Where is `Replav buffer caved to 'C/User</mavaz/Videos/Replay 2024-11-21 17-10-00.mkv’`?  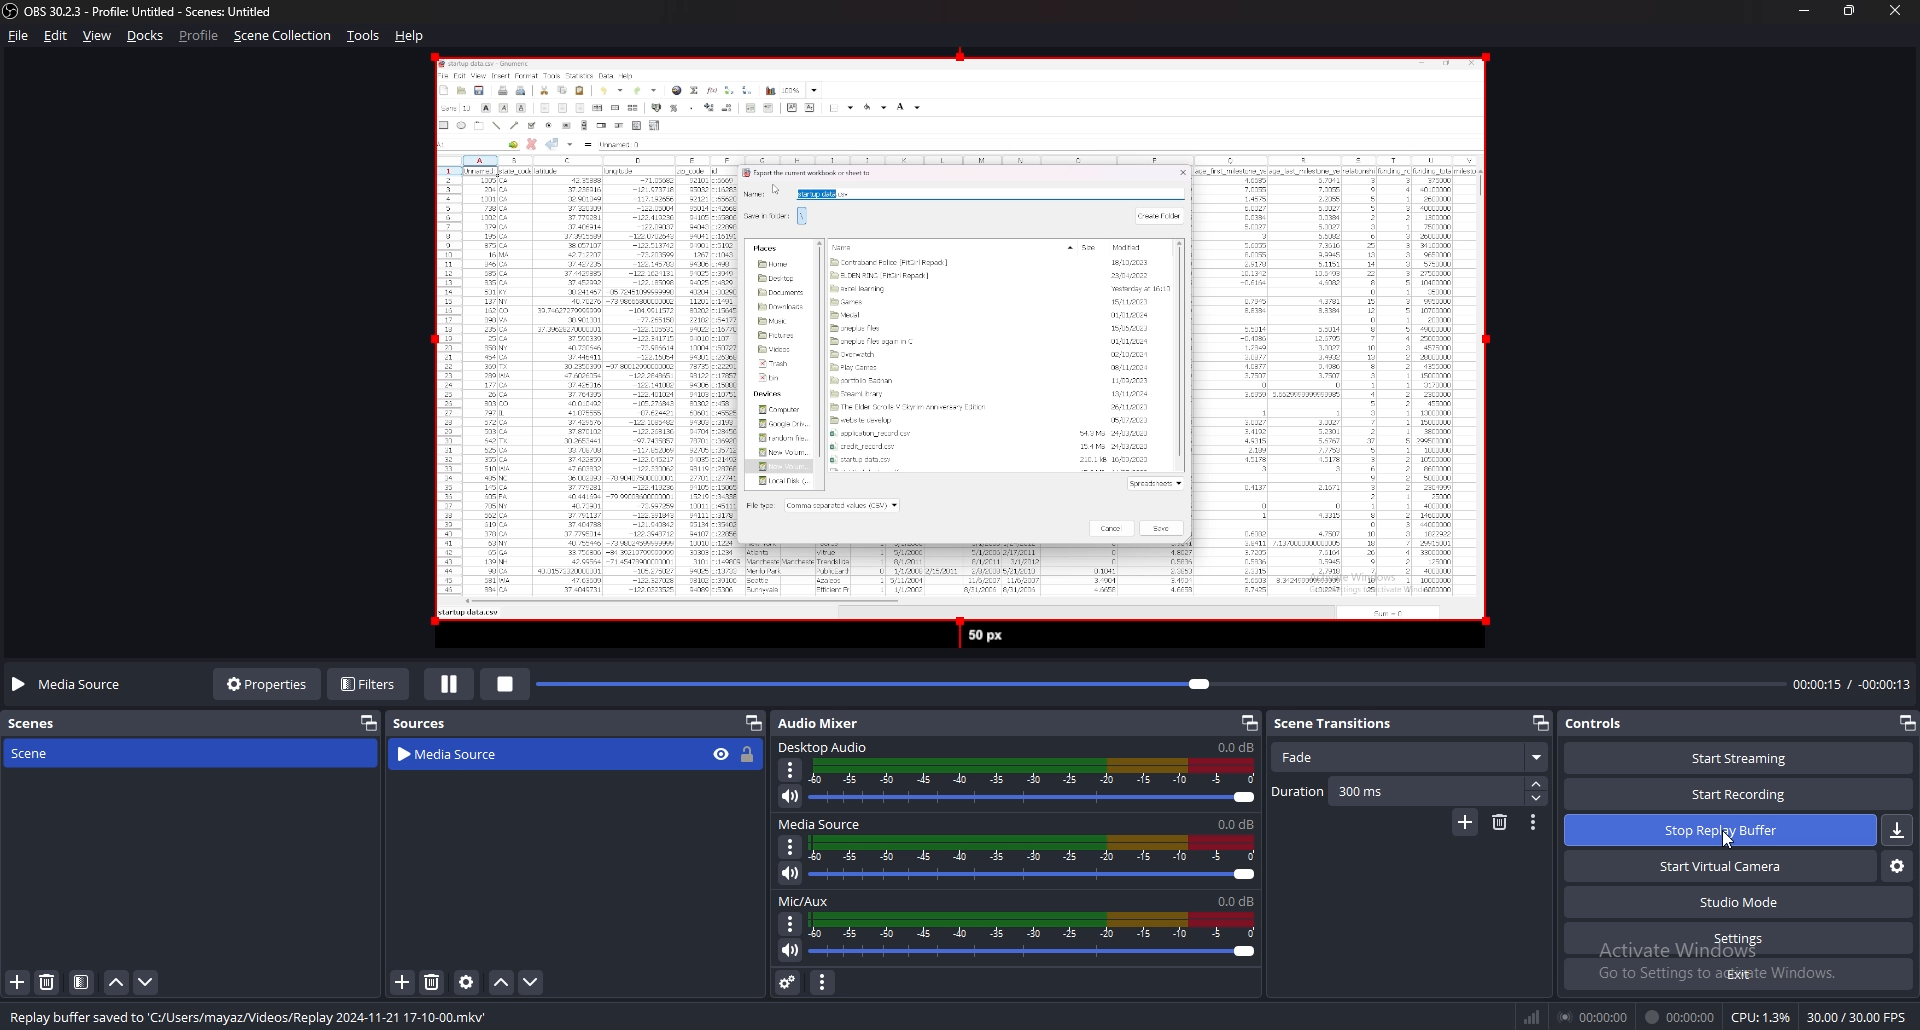
Replav buffer caved to 'C/User</mavaz/Videos/Replay 2024-11-21 17-10-00.mkv’ is located at coordinates (255, 1015).